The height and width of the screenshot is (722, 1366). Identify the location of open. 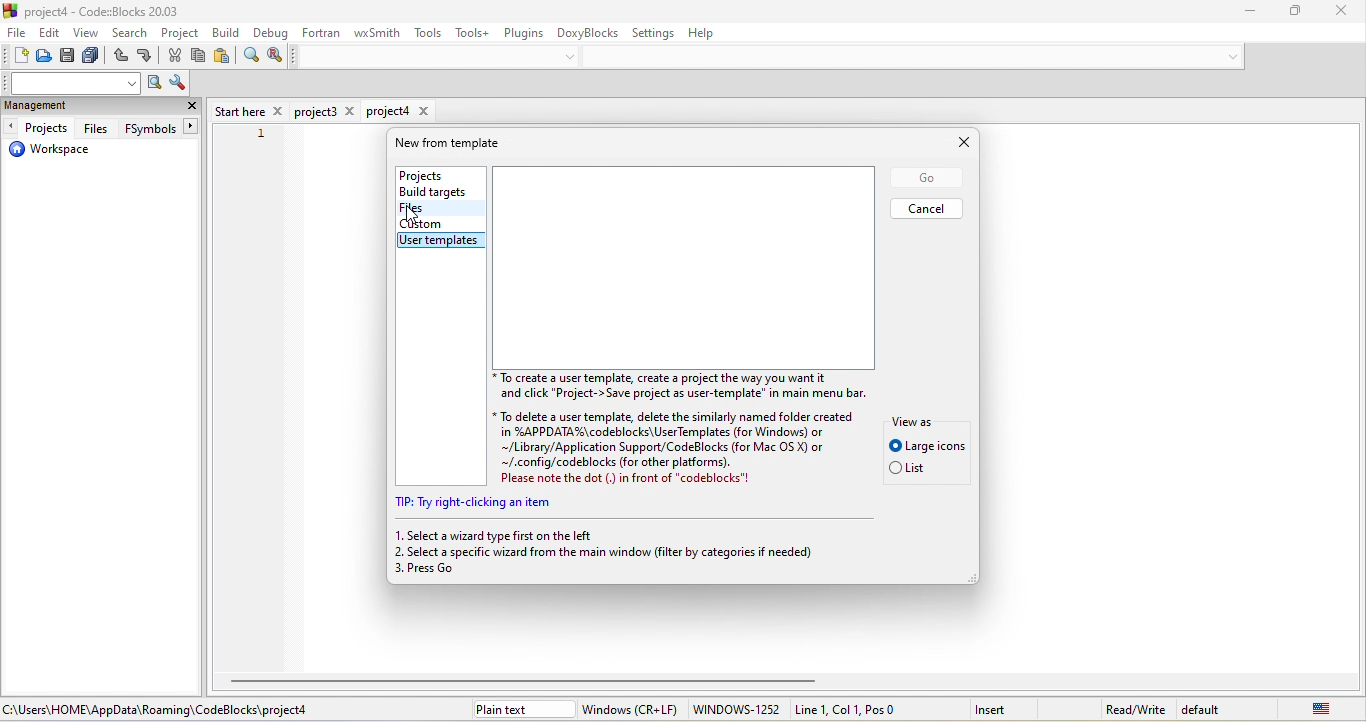
(45, 58).